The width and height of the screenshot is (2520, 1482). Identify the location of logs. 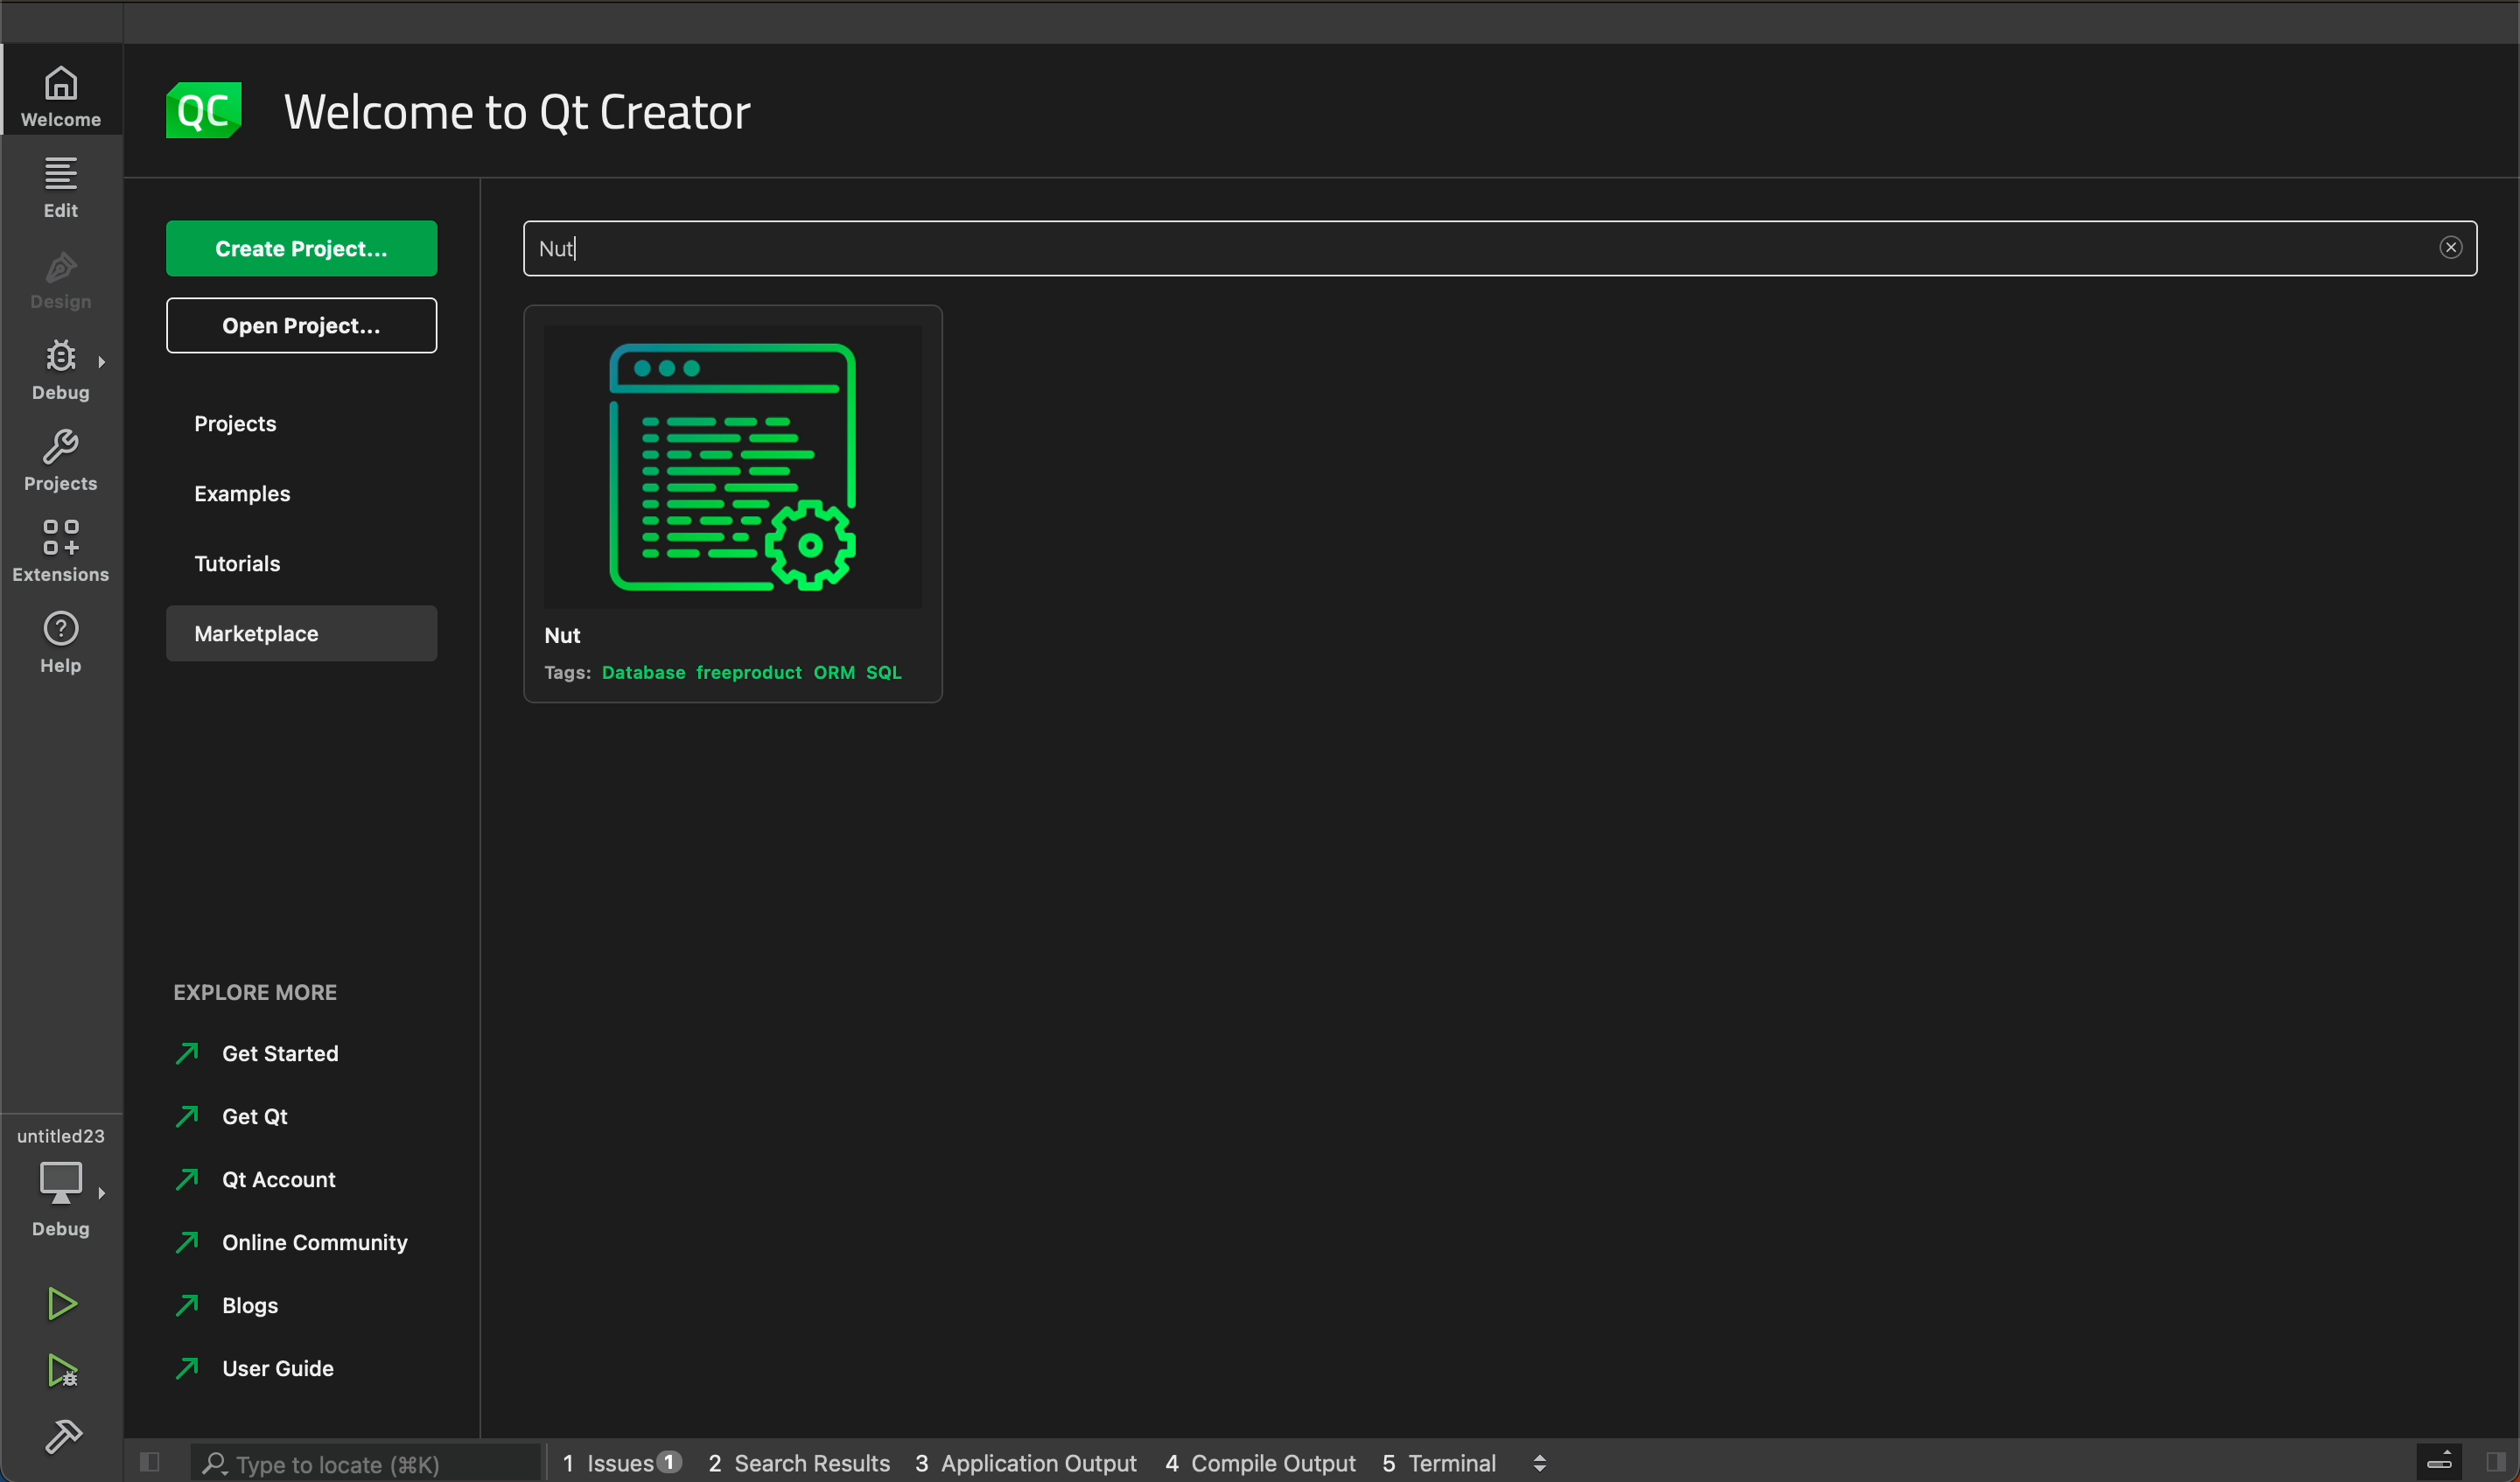
(1084, 1460).